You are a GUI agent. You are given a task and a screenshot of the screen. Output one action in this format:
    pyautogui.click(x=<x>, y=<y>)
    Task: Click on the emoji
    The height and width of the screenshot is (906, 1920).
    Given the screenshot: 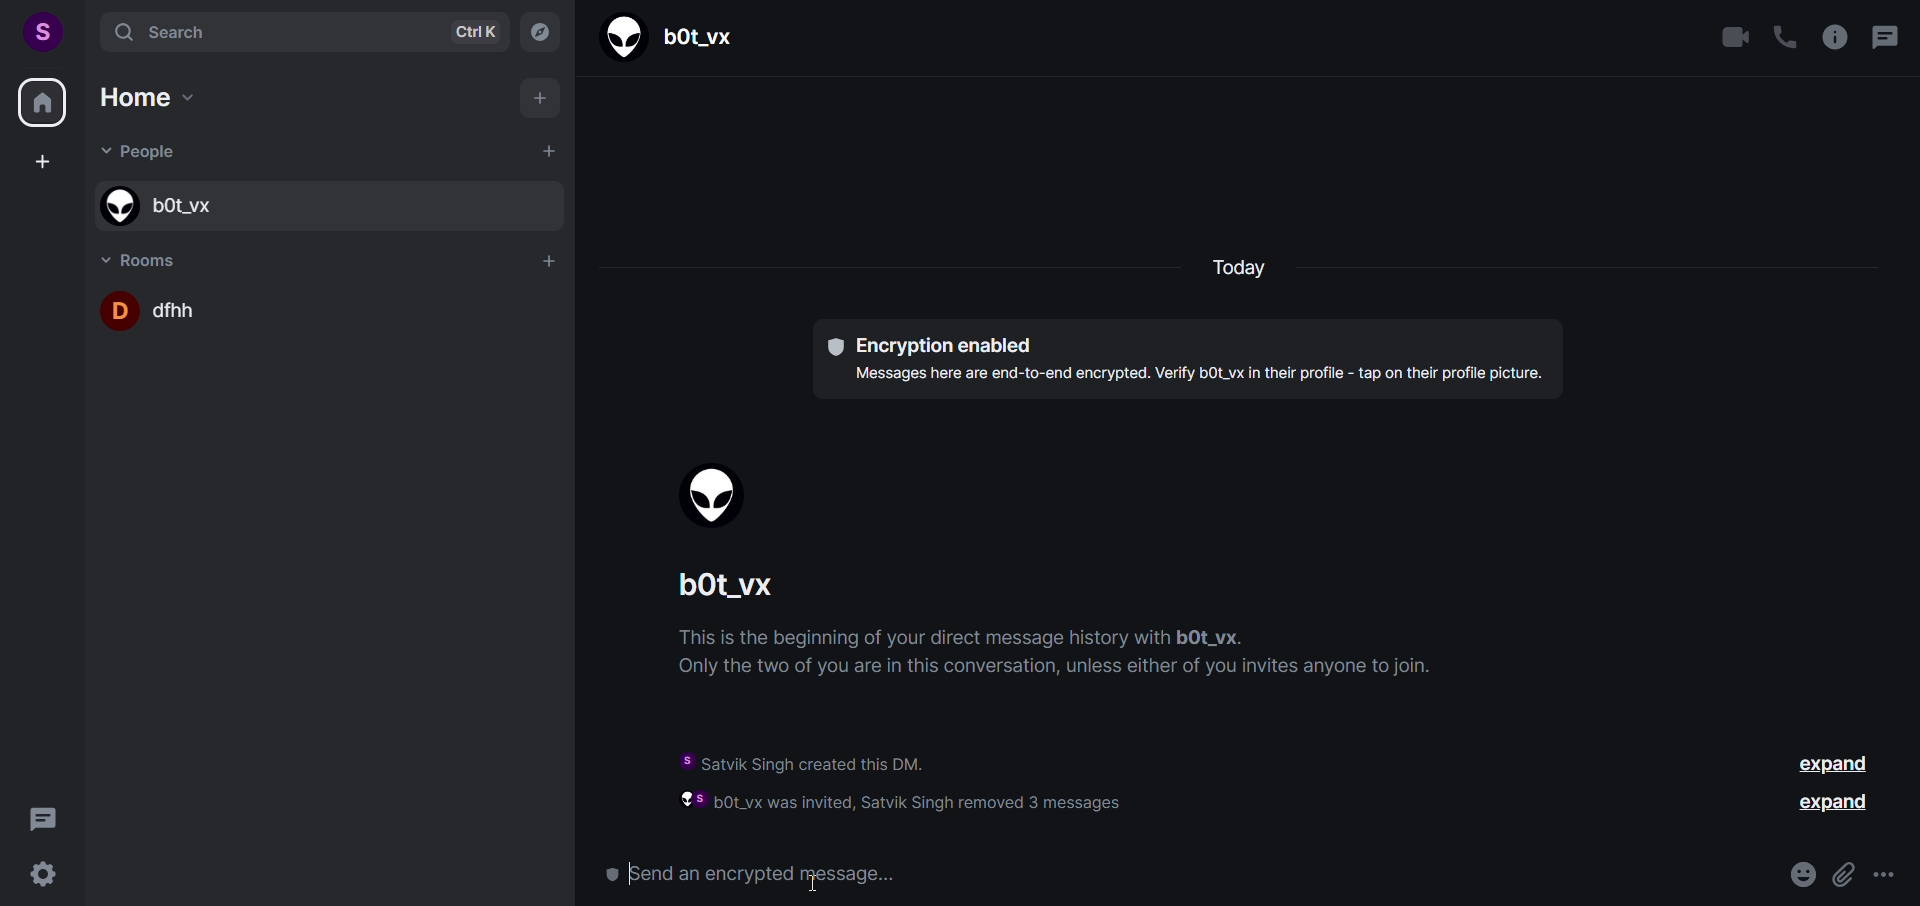 What is the action you would take?
    pyautogui.click(x=1796, y=874)
    